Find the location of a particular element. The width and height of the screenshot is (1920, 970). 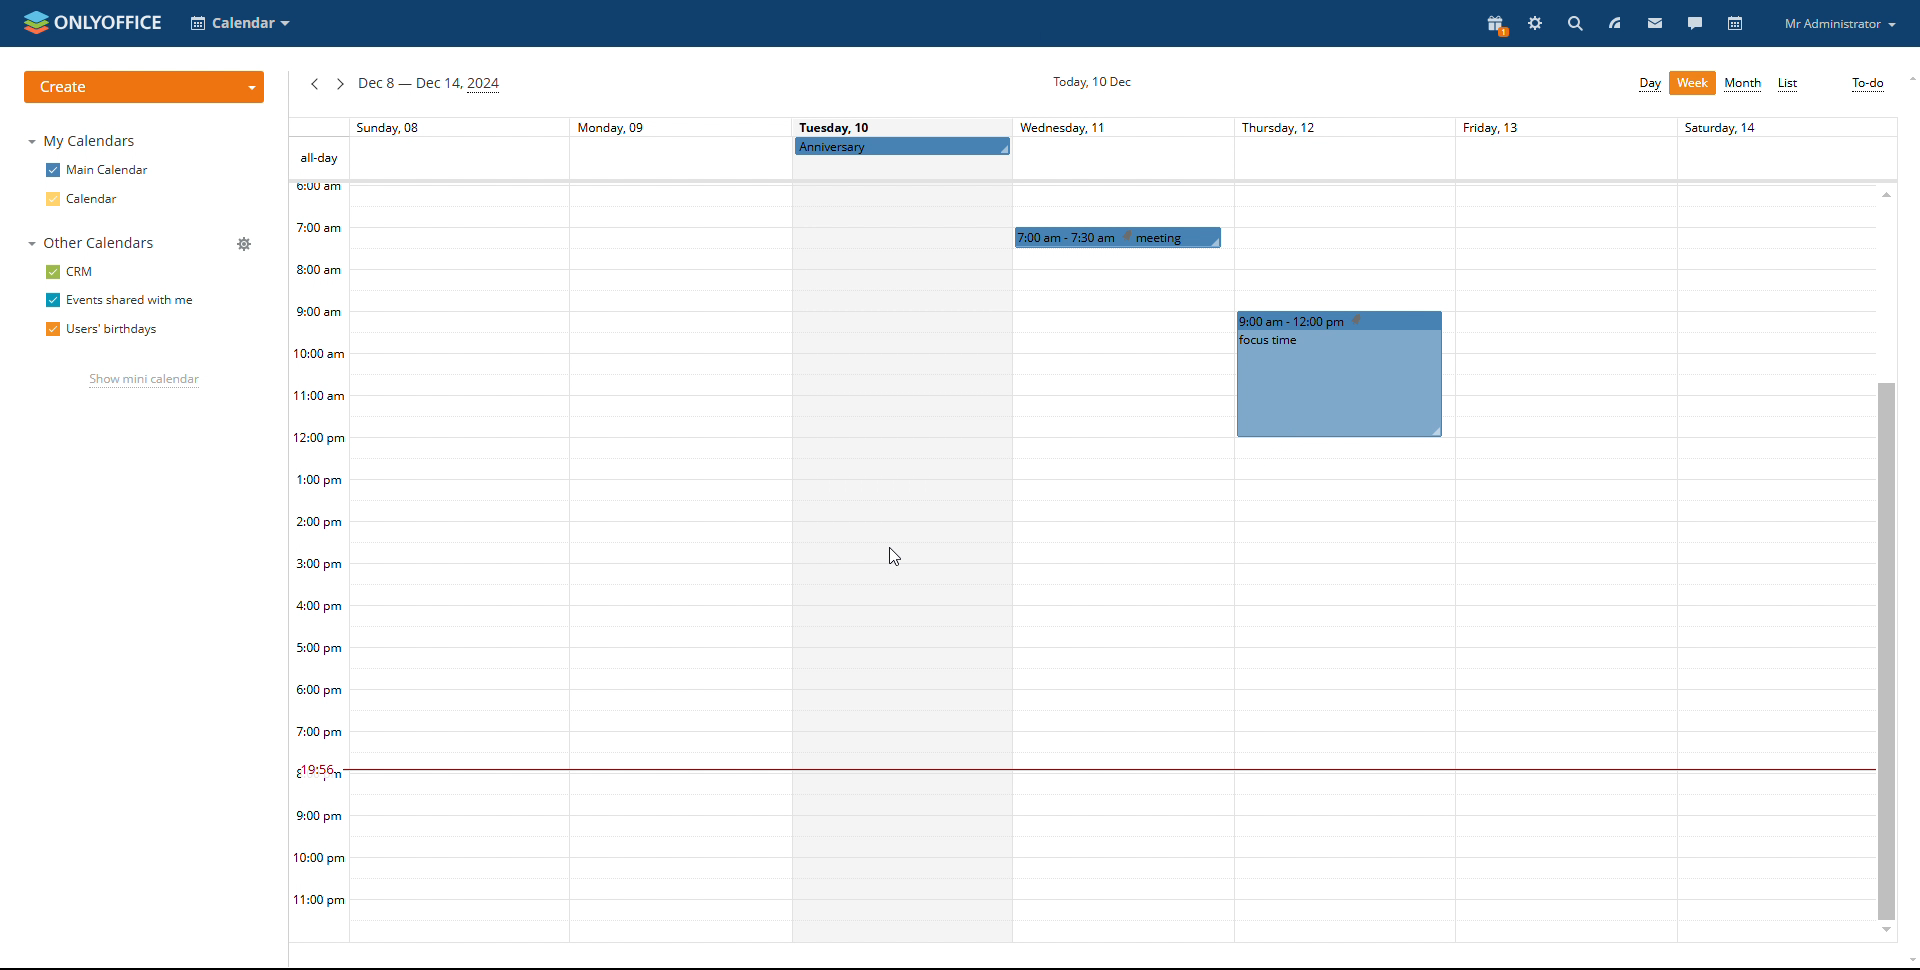

scroll down is located at coordinates (1908, 963).